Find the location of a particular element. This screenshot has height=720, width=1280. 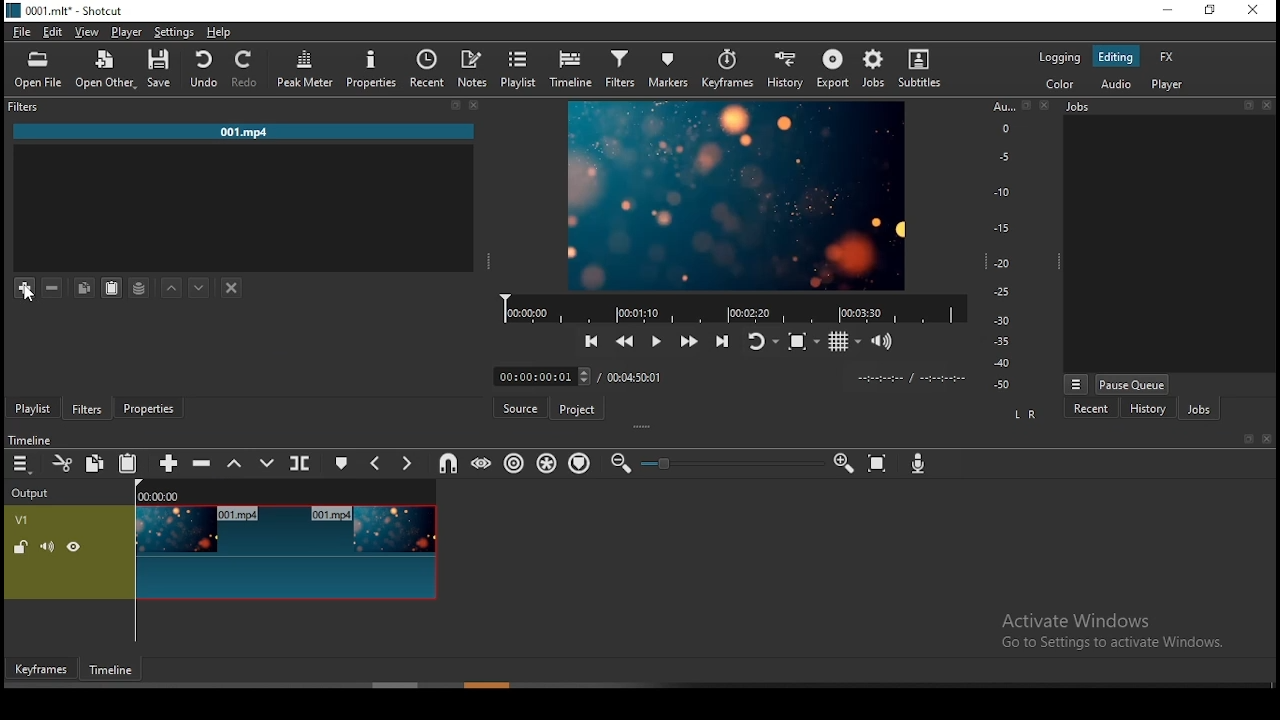

recent is located at coordinates (1093, 408).